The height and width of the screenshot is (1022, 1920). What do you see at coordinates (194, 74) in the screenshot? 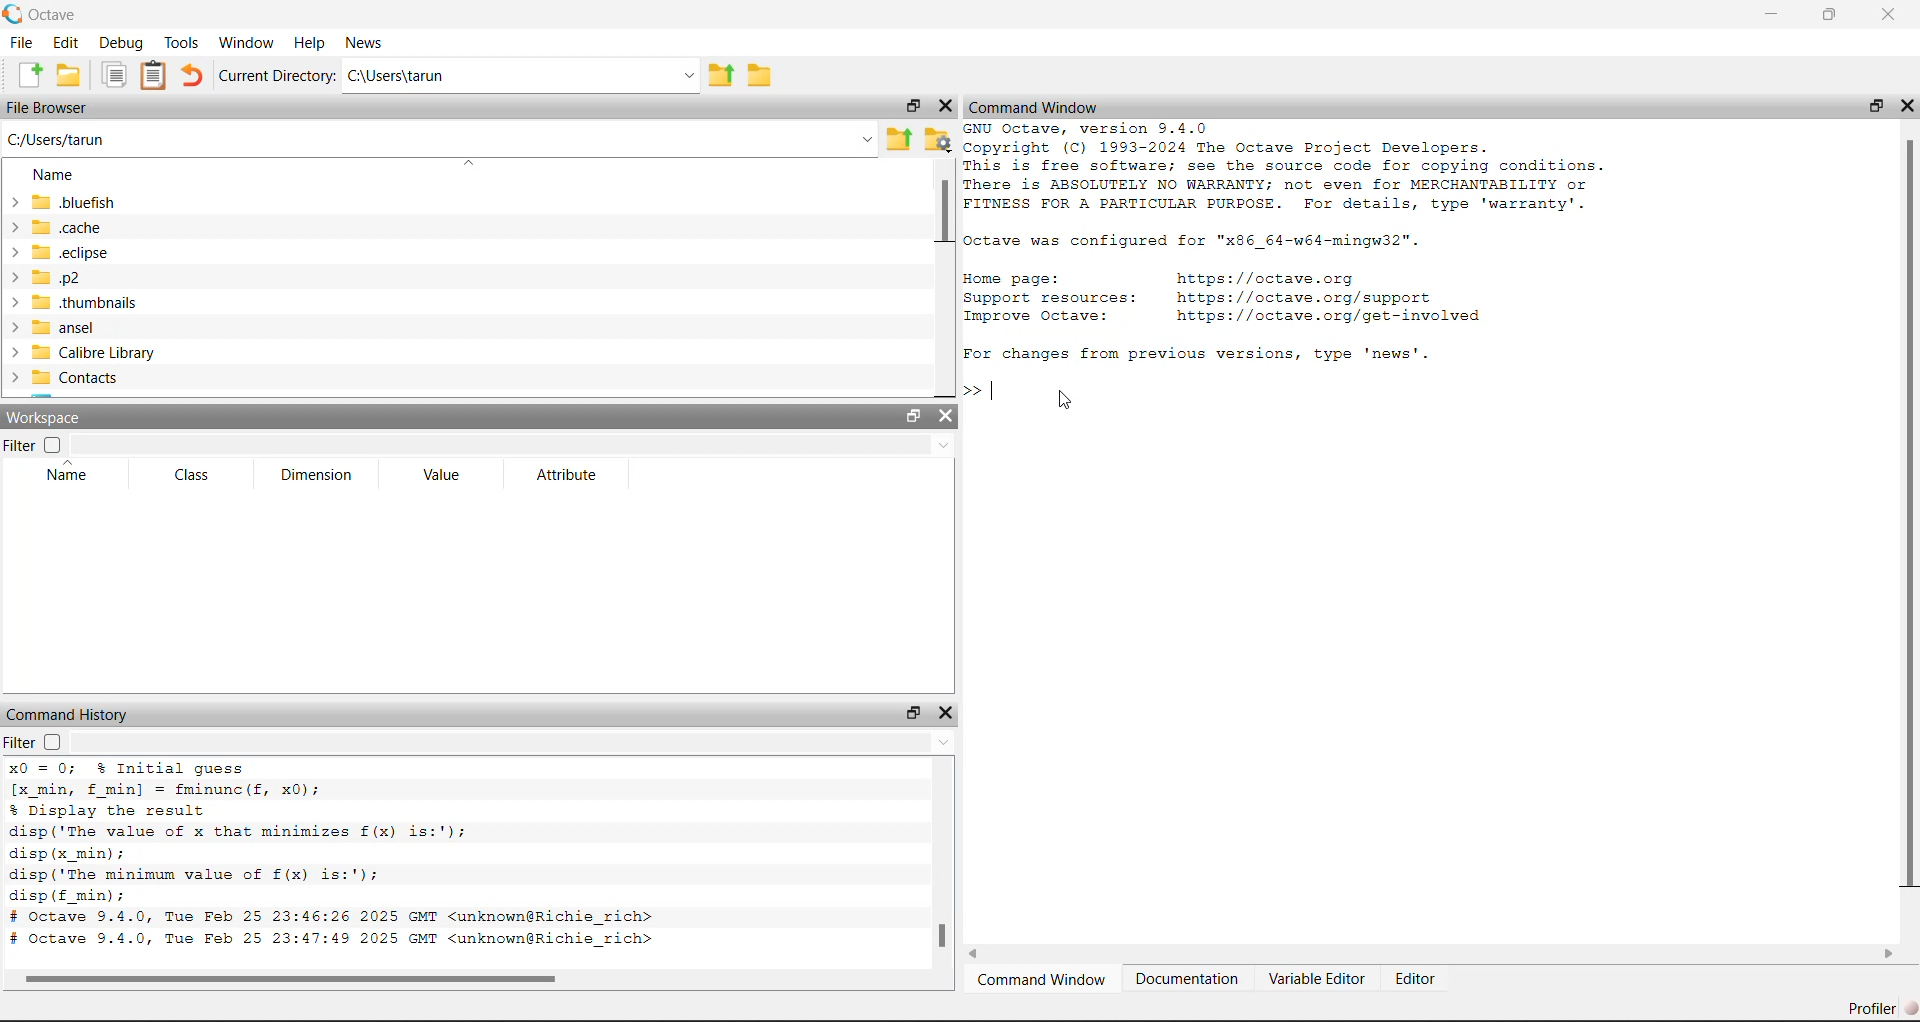
I see `Redo` at bounding box center [194, 74].